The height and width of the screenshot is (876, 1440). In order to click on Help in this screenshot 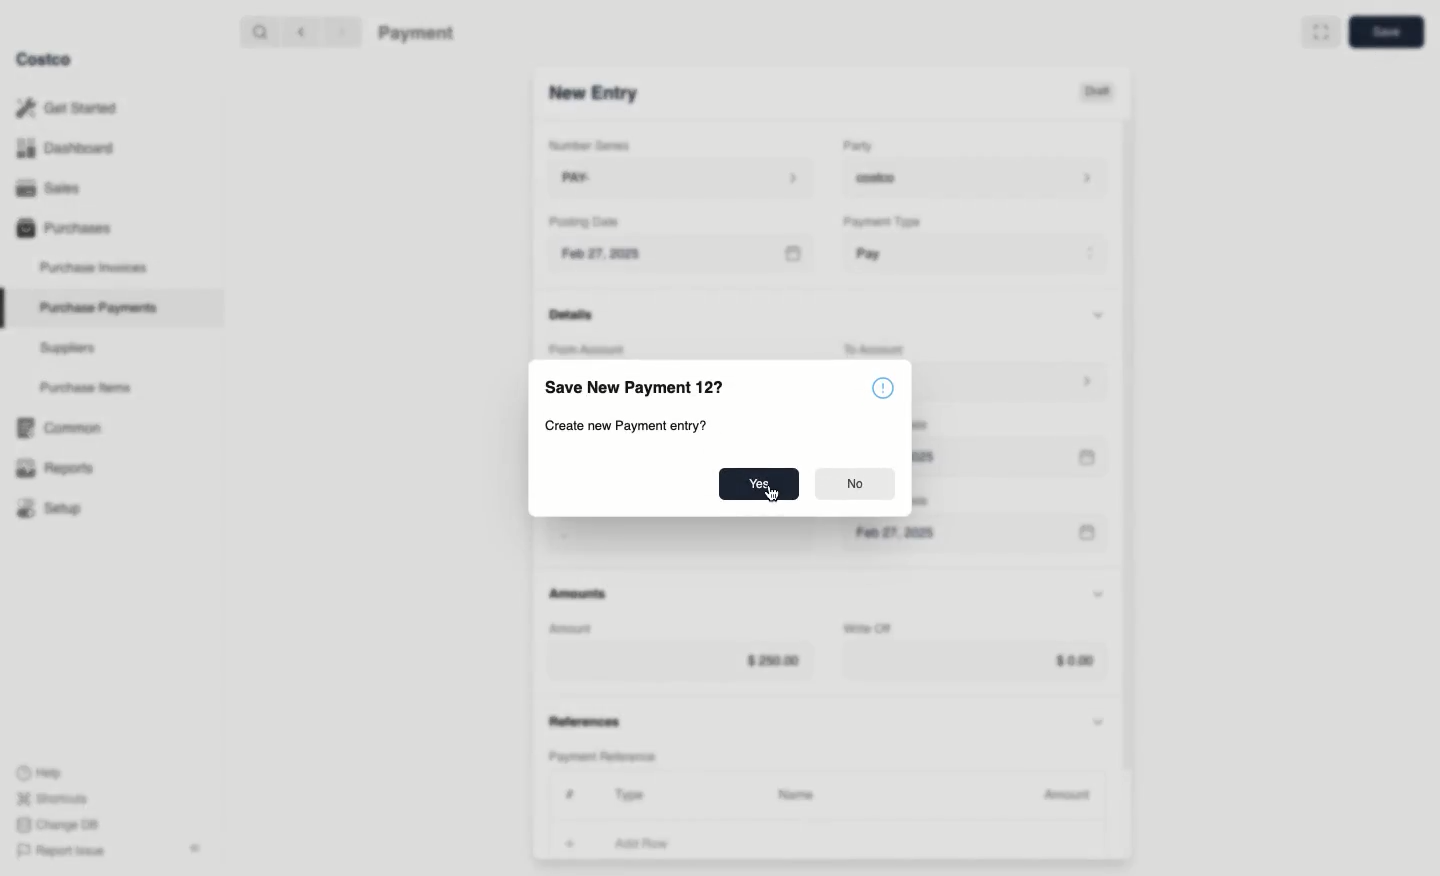, I will do `click(39, 771)`.